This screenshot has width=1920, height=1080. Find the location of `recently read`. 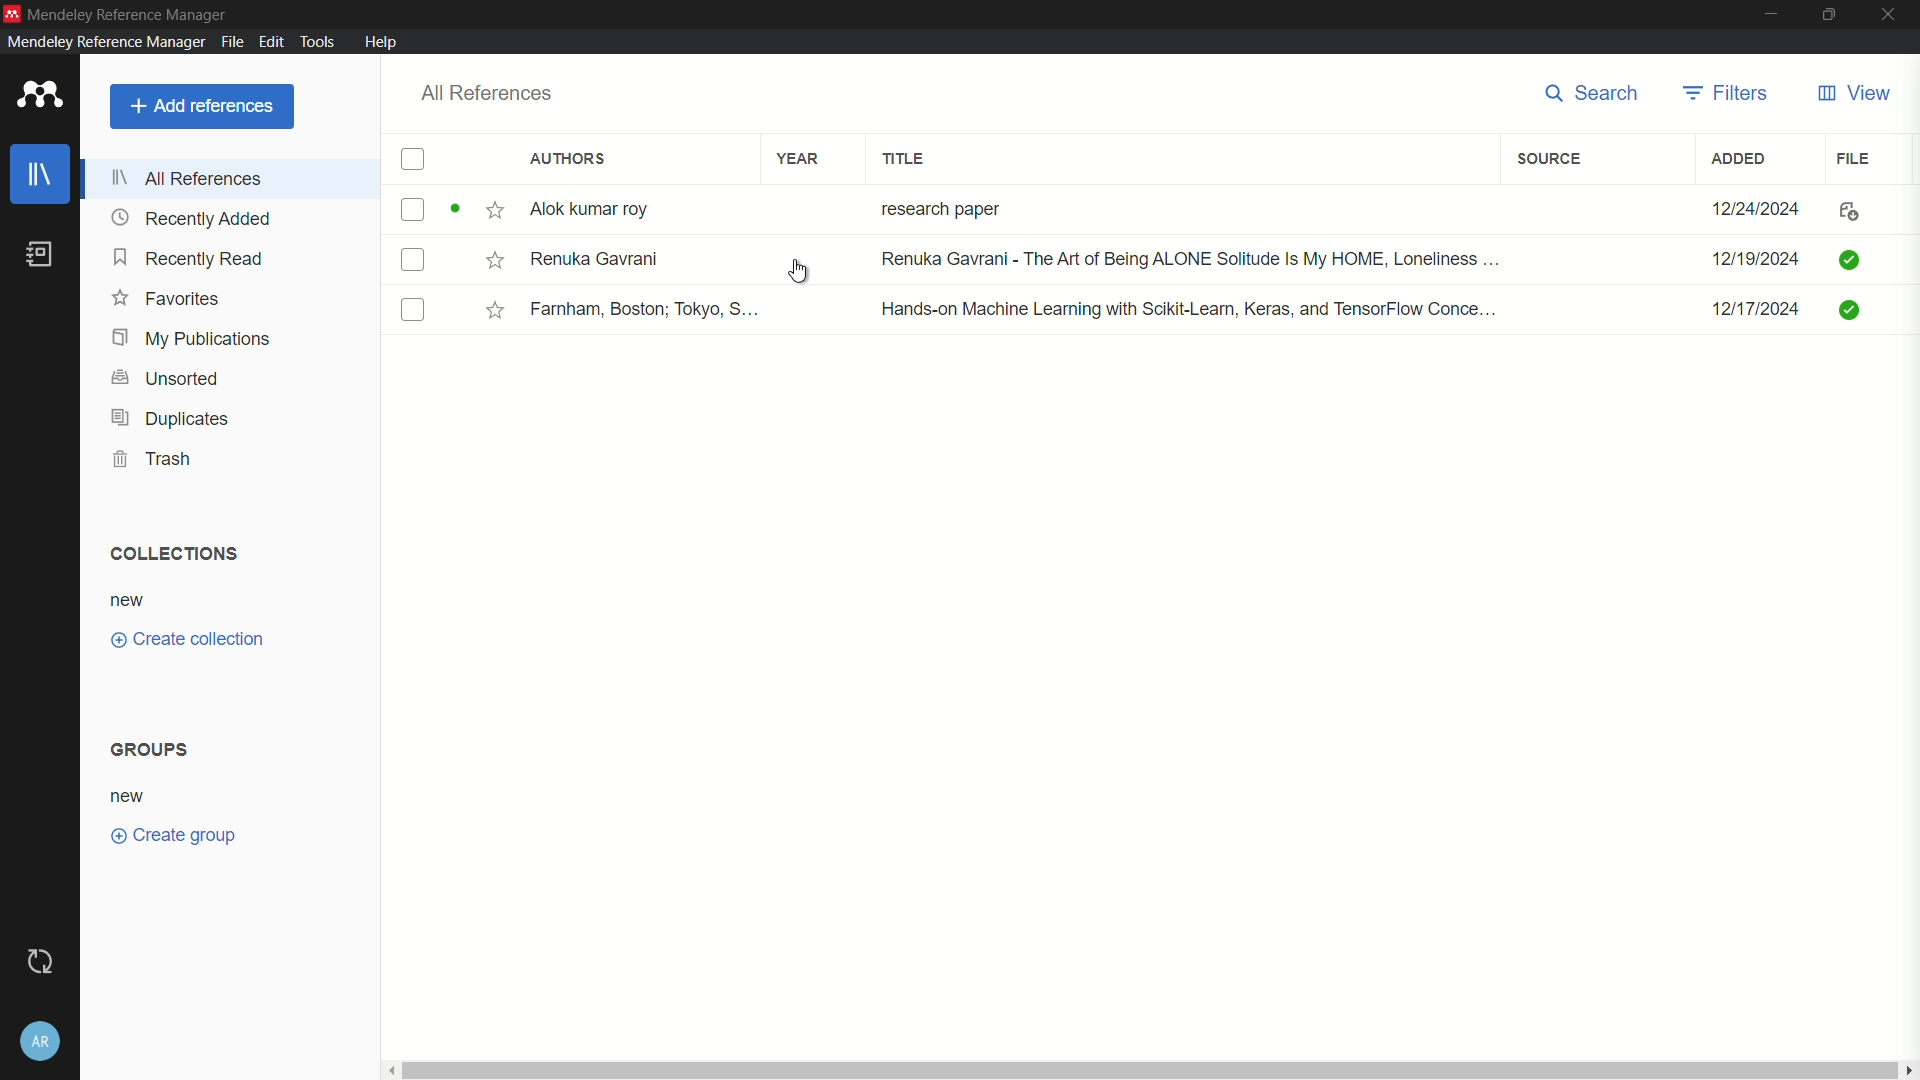

recently read is located at coordinates (191, 258).